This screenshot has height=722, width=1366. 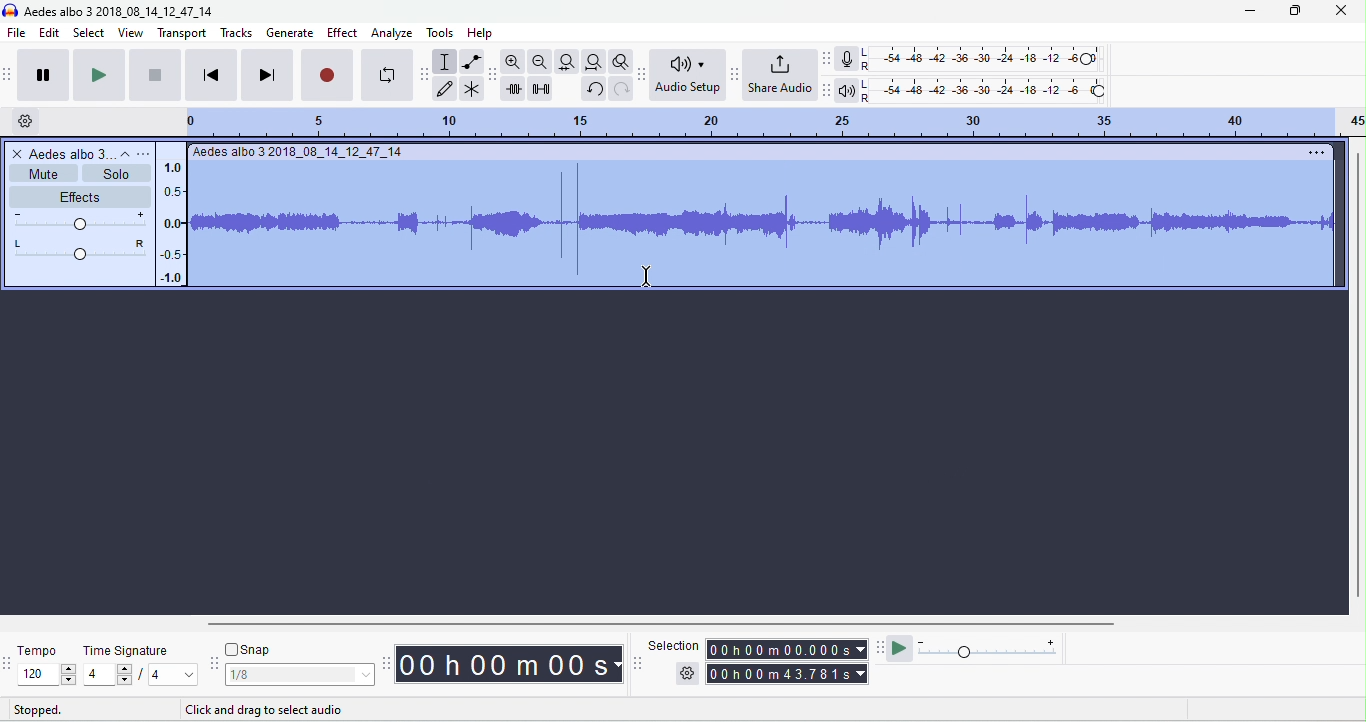 What do you see at coordinates (640, 665) in the screenshot?
I see `selection toolbar` at bounding box center [640, 665].